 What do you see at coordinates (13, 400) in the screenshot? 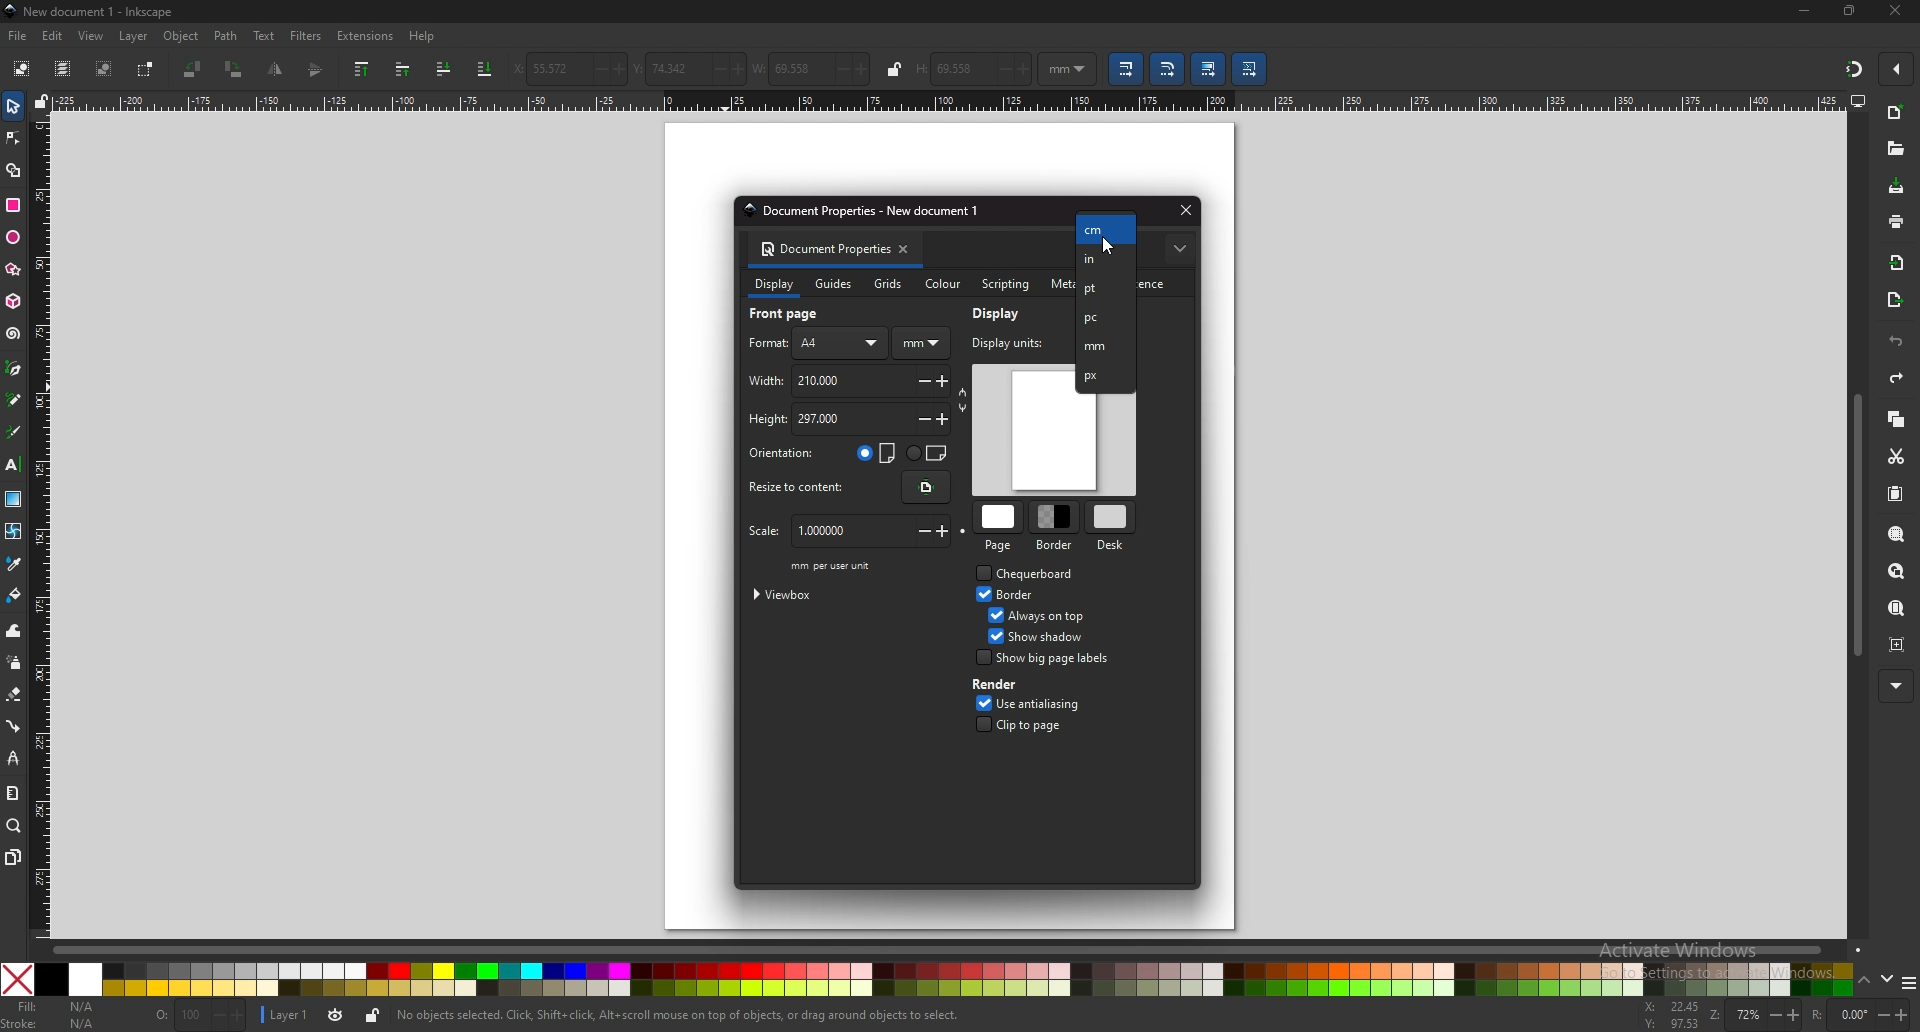
I see `pencil` at bounding box center [13, 400].